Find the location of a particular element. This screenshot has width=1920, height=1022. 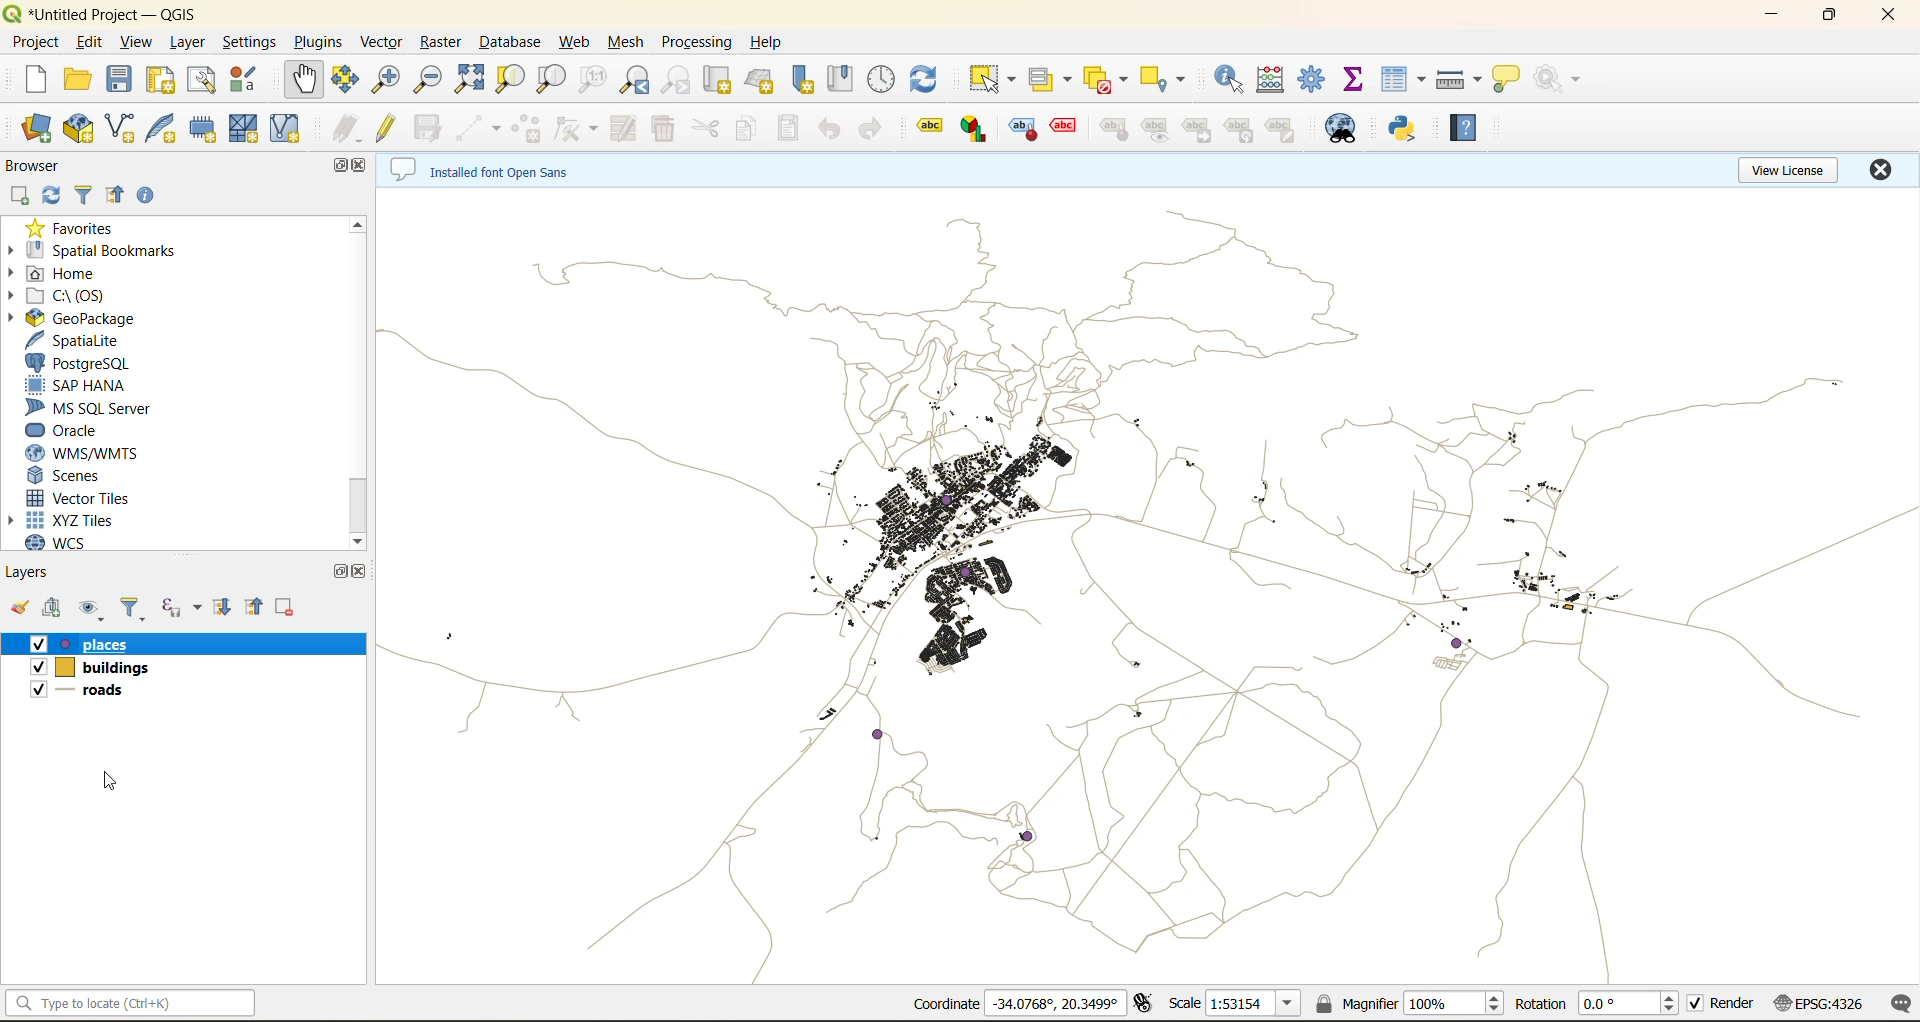

zoom full is located at coordinates (469, 79).